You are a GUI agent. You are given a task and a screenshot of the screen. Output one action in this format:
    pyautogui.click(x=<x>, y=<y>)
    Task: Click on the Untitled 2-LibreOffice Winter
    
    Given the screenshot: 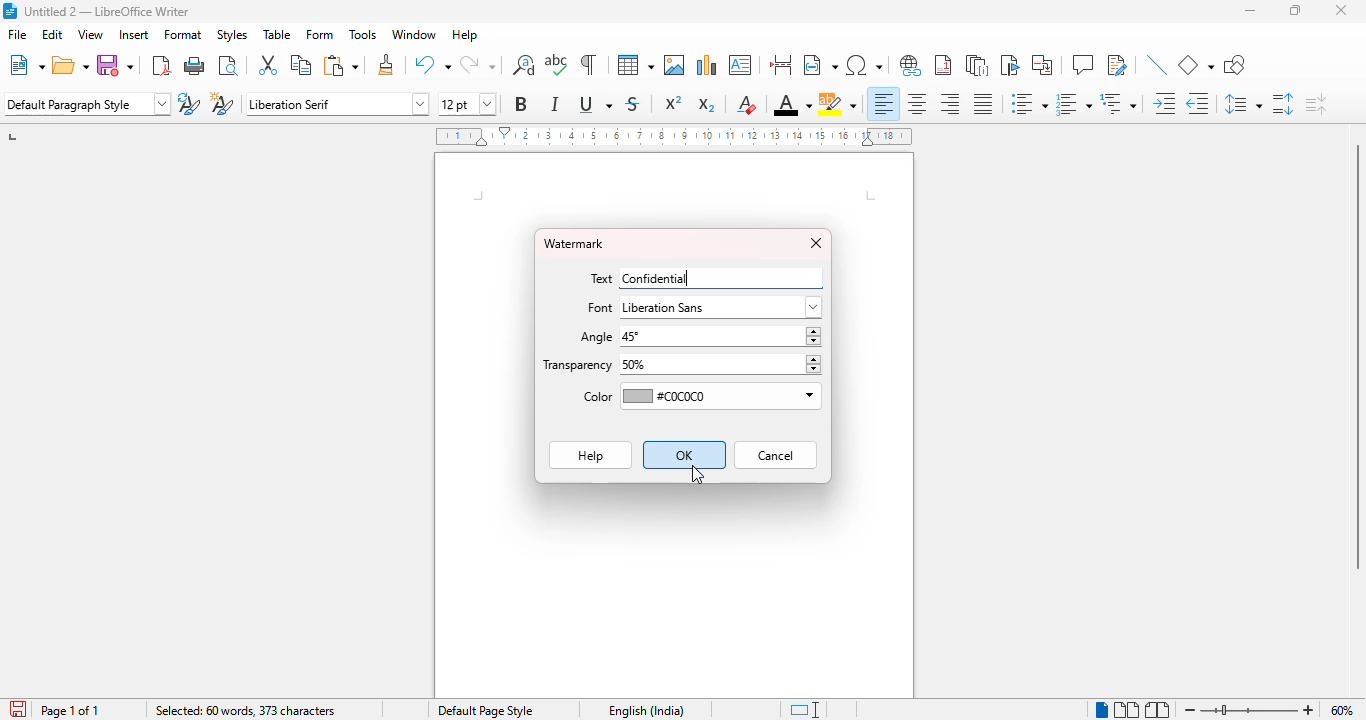 What is the action you would take?
    pyautogui.click(x=105, y=9)
    